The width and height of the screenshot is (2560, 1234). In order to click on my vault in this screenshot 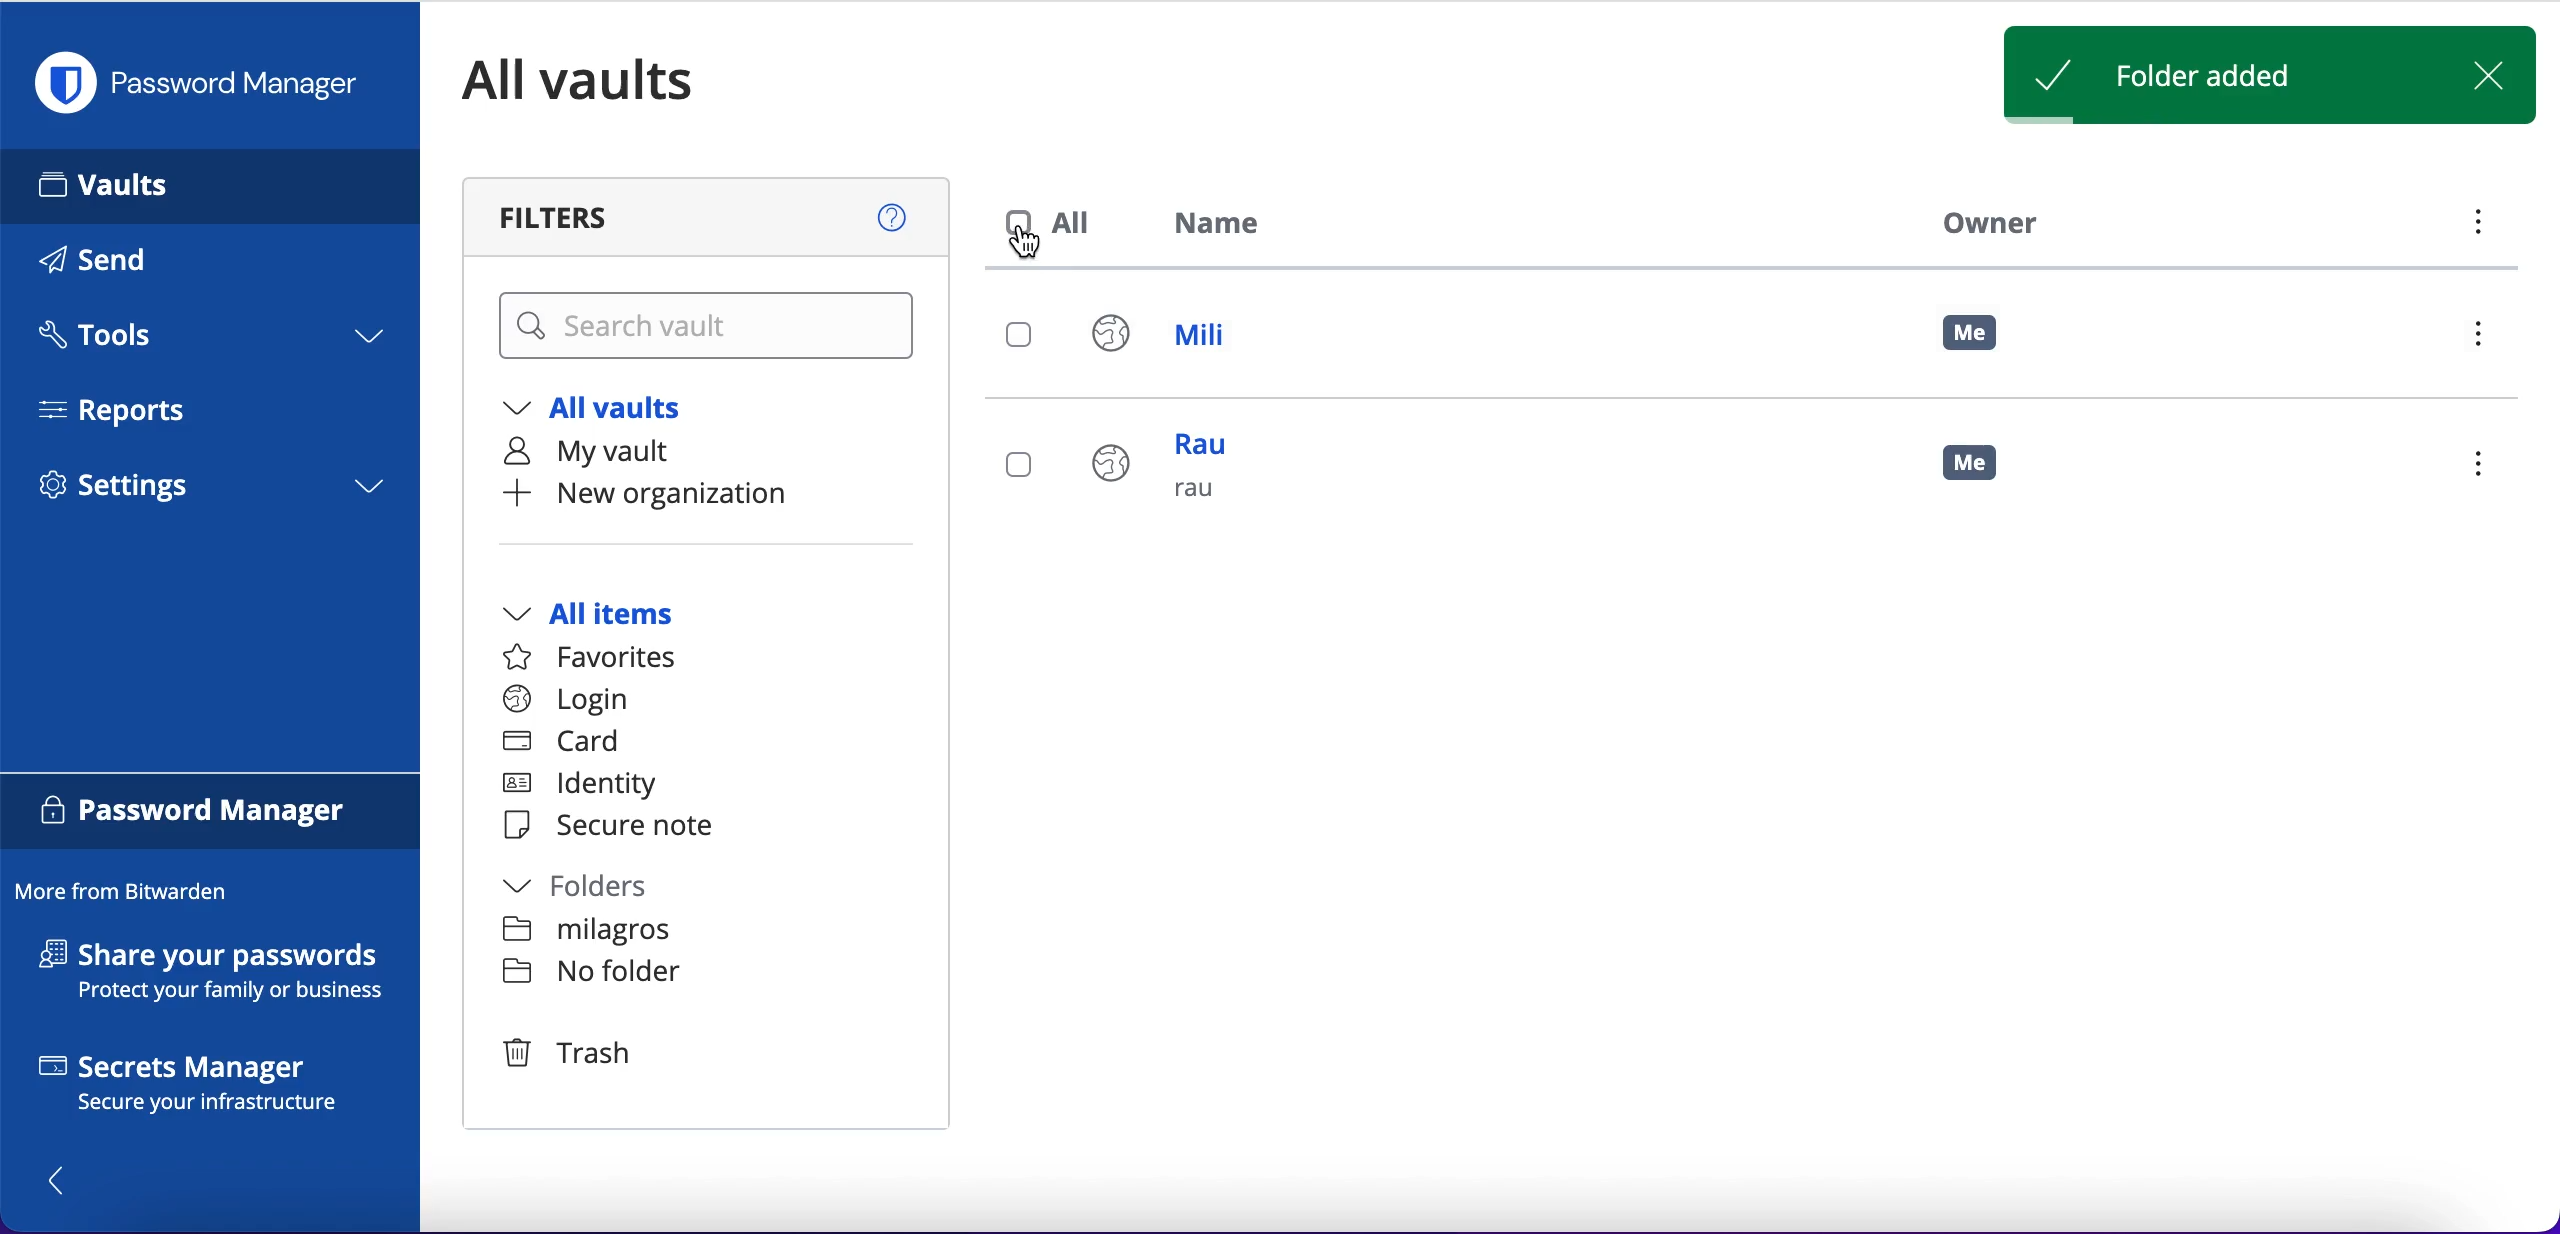, I will do `click(608, 455)`.